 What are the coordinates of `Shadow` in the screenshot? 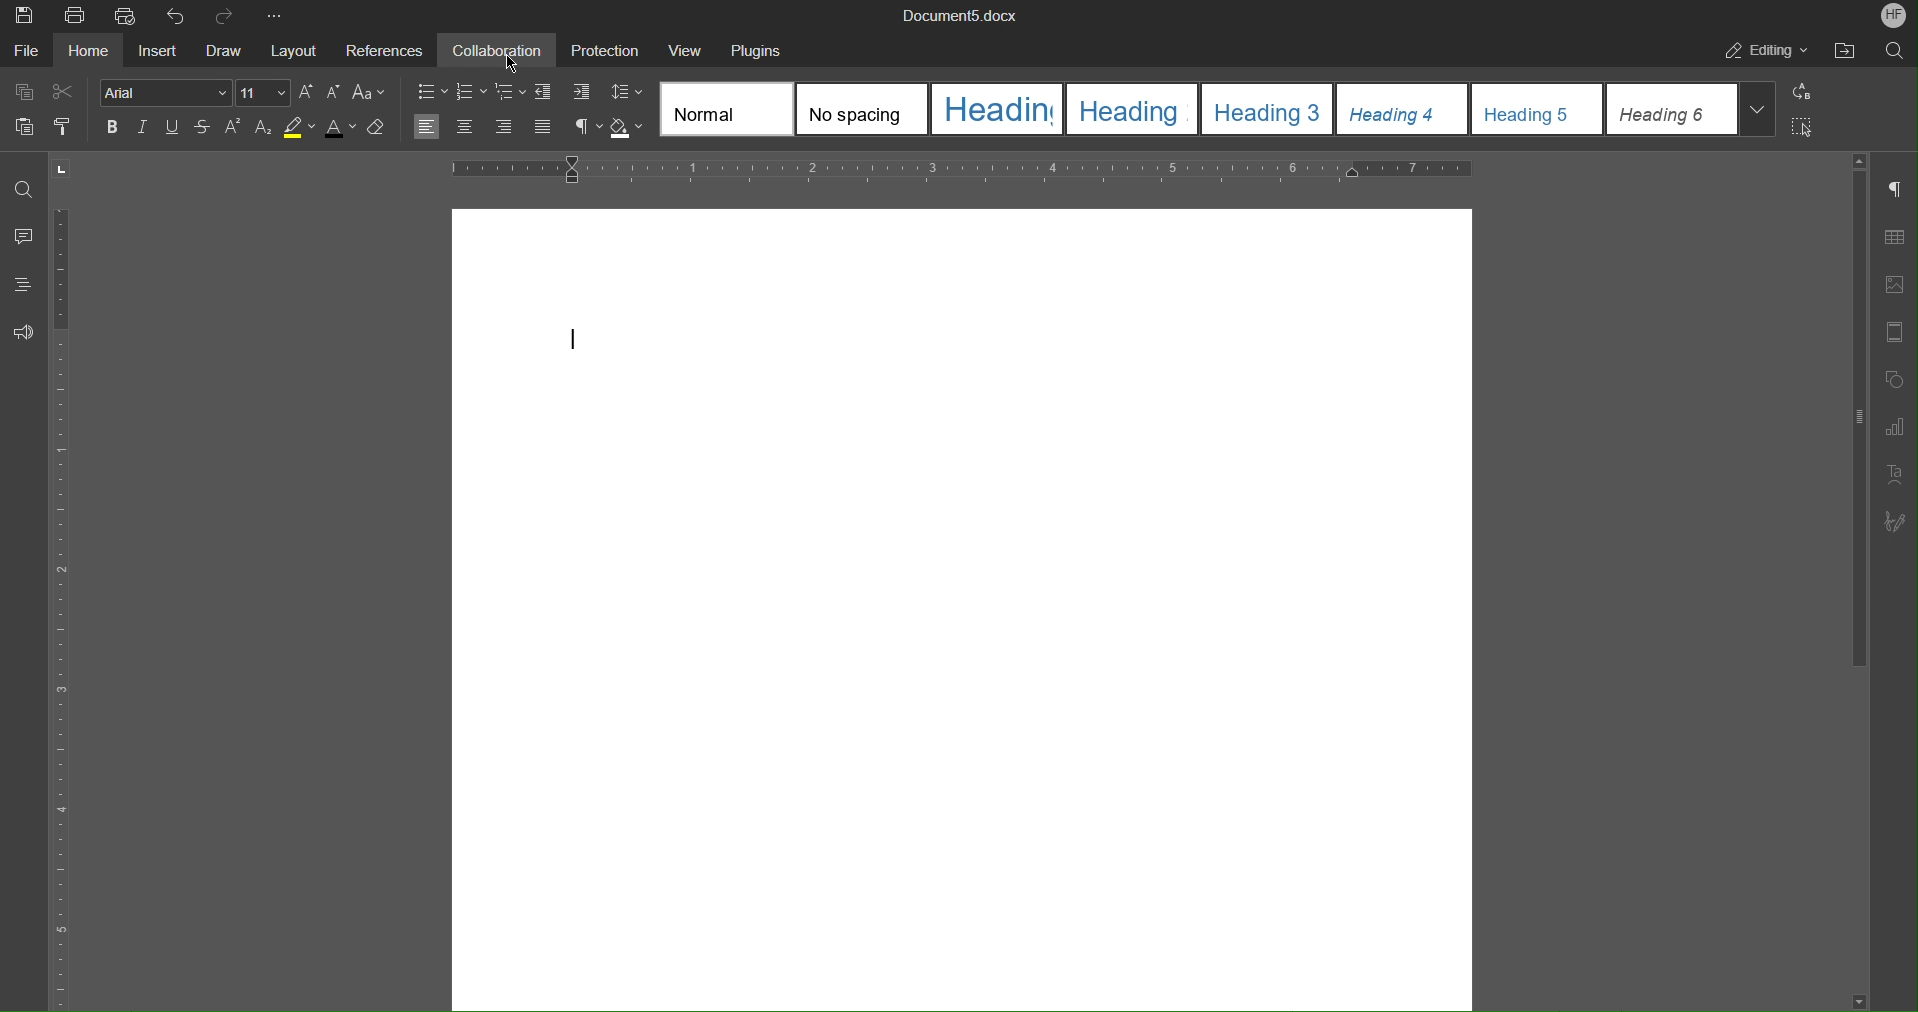 It's located at (631, 129).